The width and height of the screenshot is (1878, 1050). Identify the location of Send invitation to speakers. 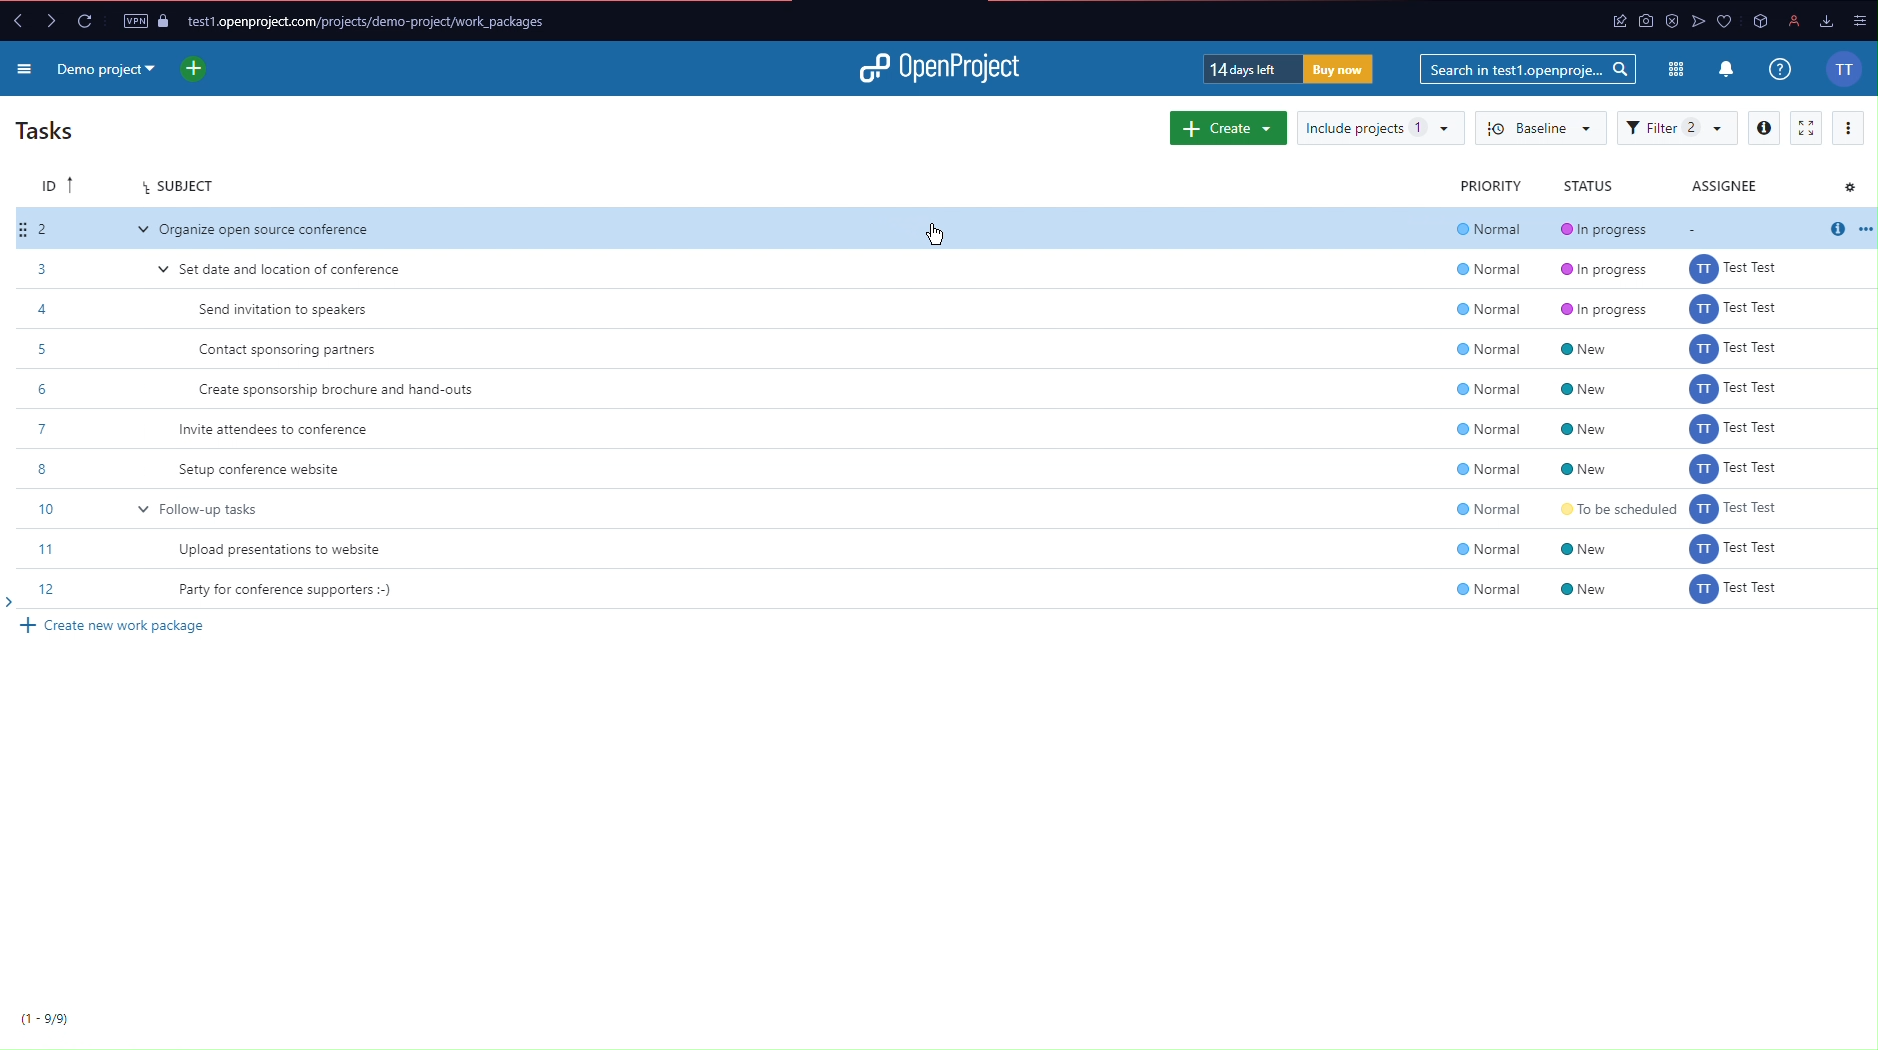
(290, 308).